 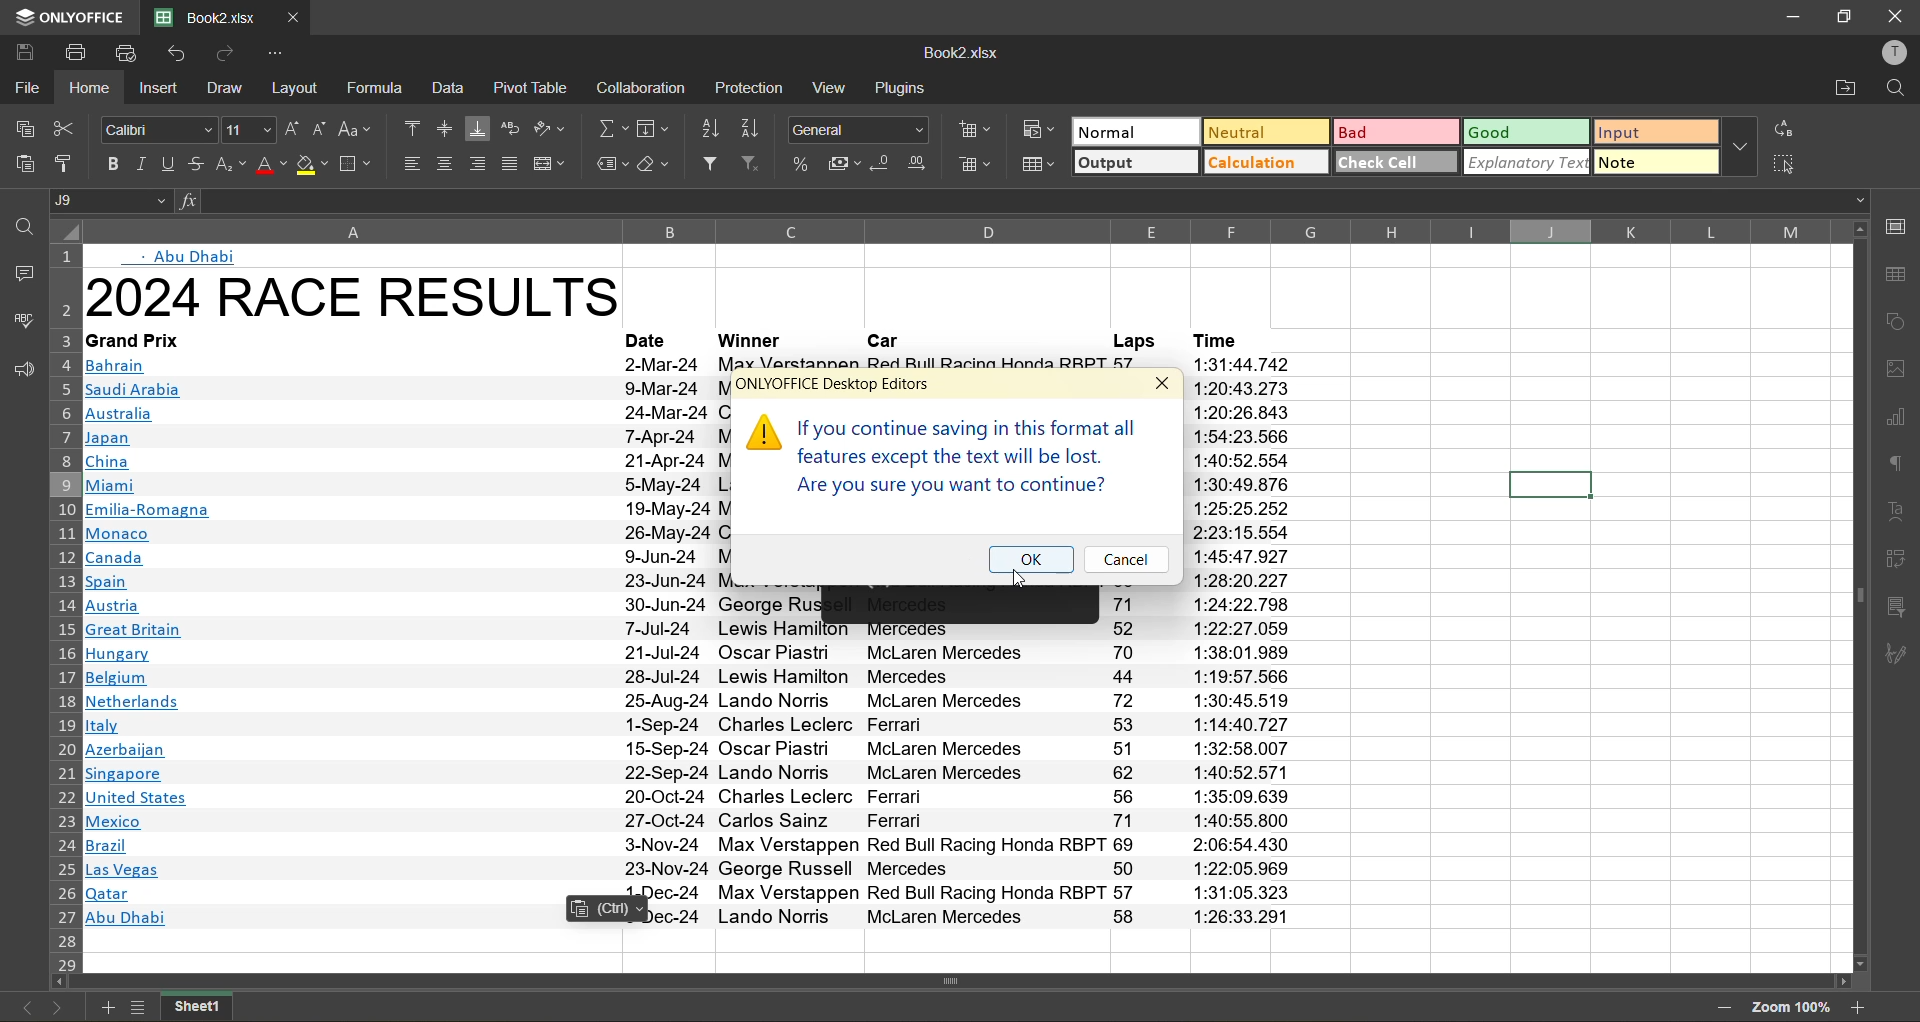 I want to click on font size, so click(x=247, y=130).